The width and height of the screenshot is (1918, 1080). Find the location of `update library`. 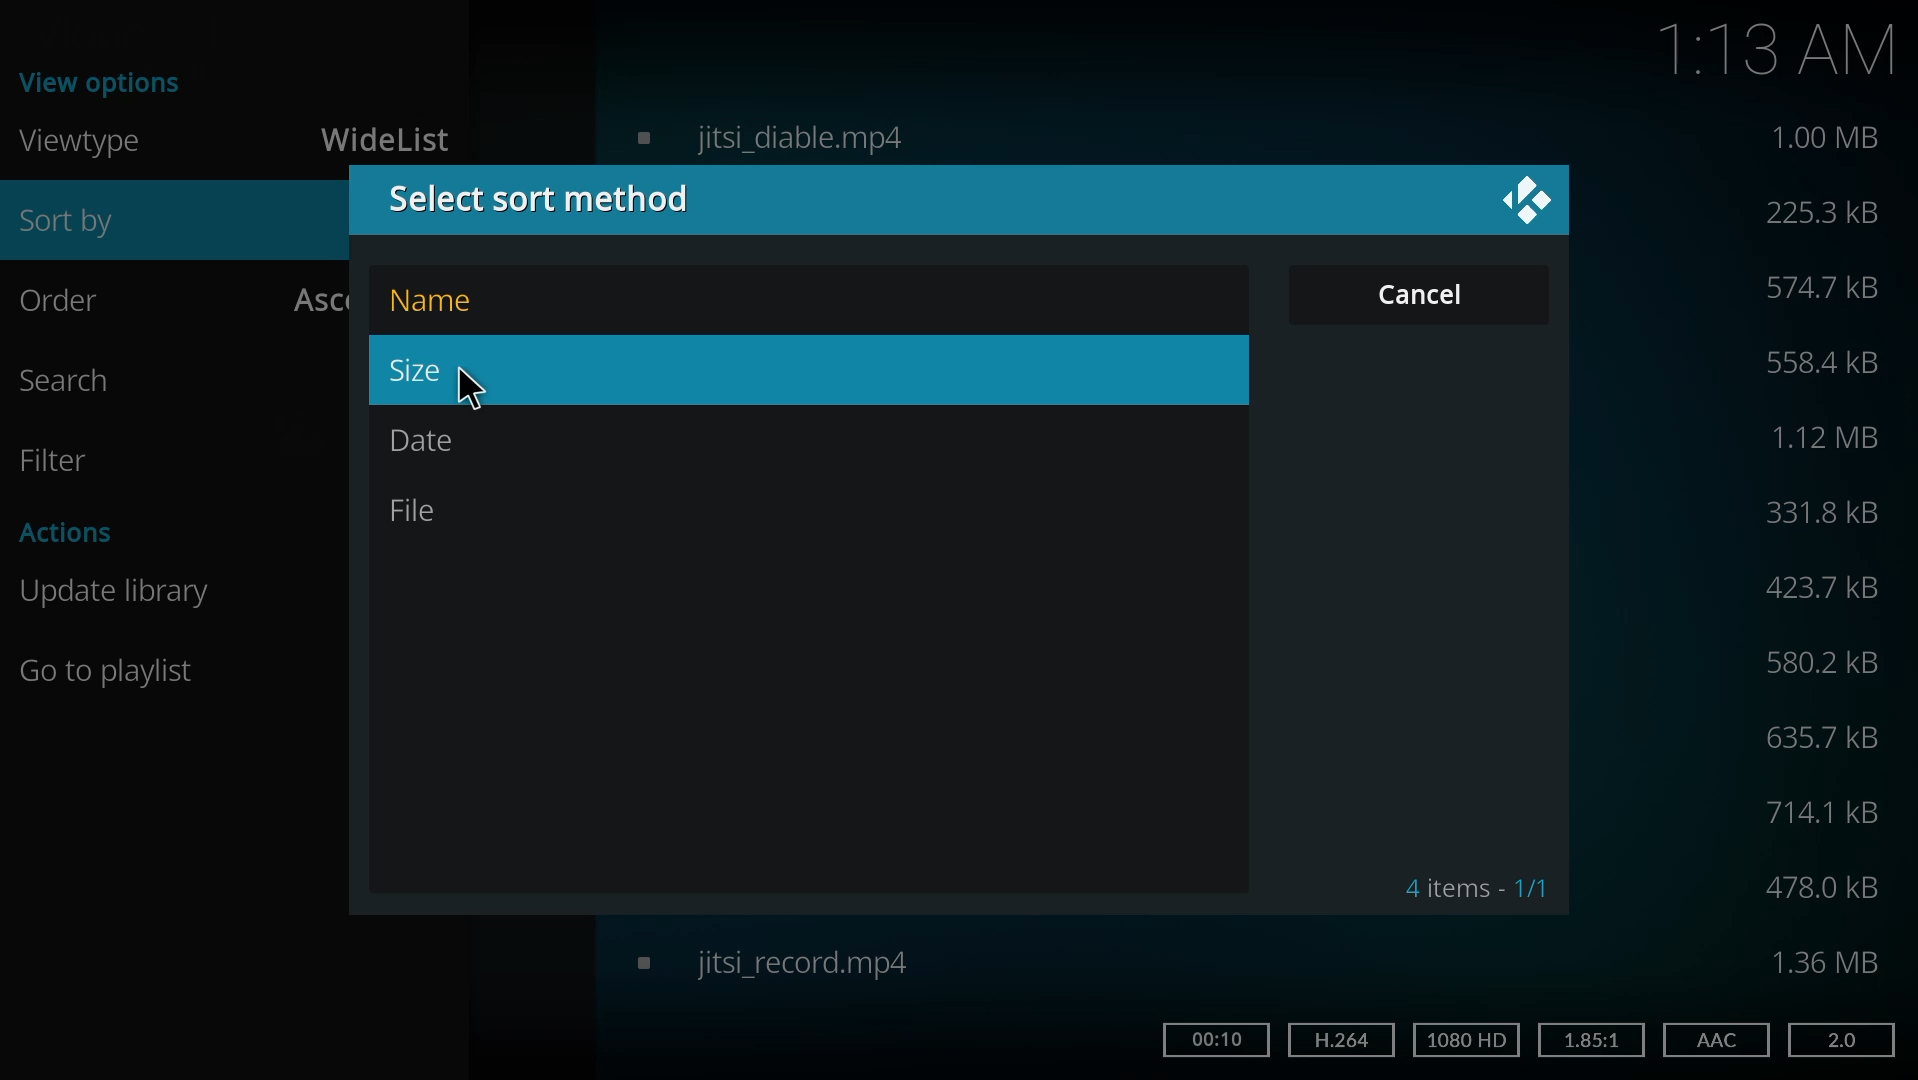

update library is located at coordinates (113, 592).